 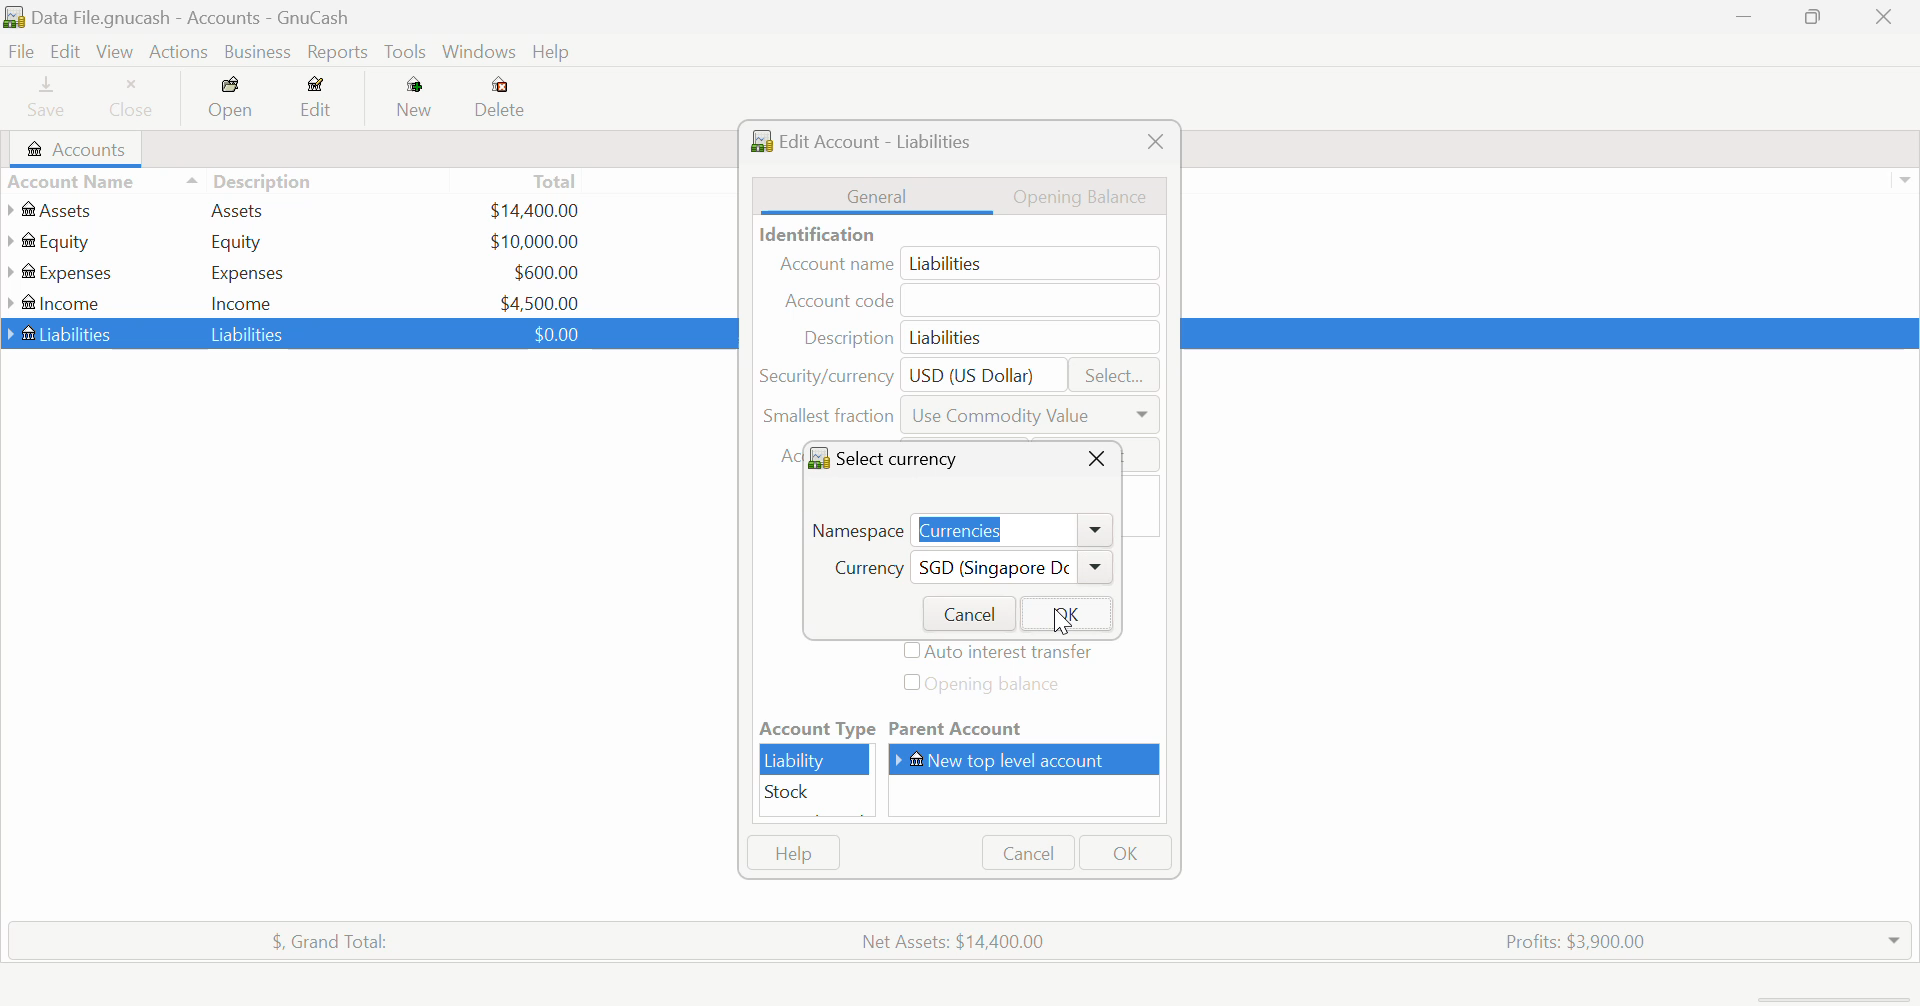 What do you see at coordinates (965, 612) in the screenshot?
I see `Cancel` at bounding box center [965, 612].